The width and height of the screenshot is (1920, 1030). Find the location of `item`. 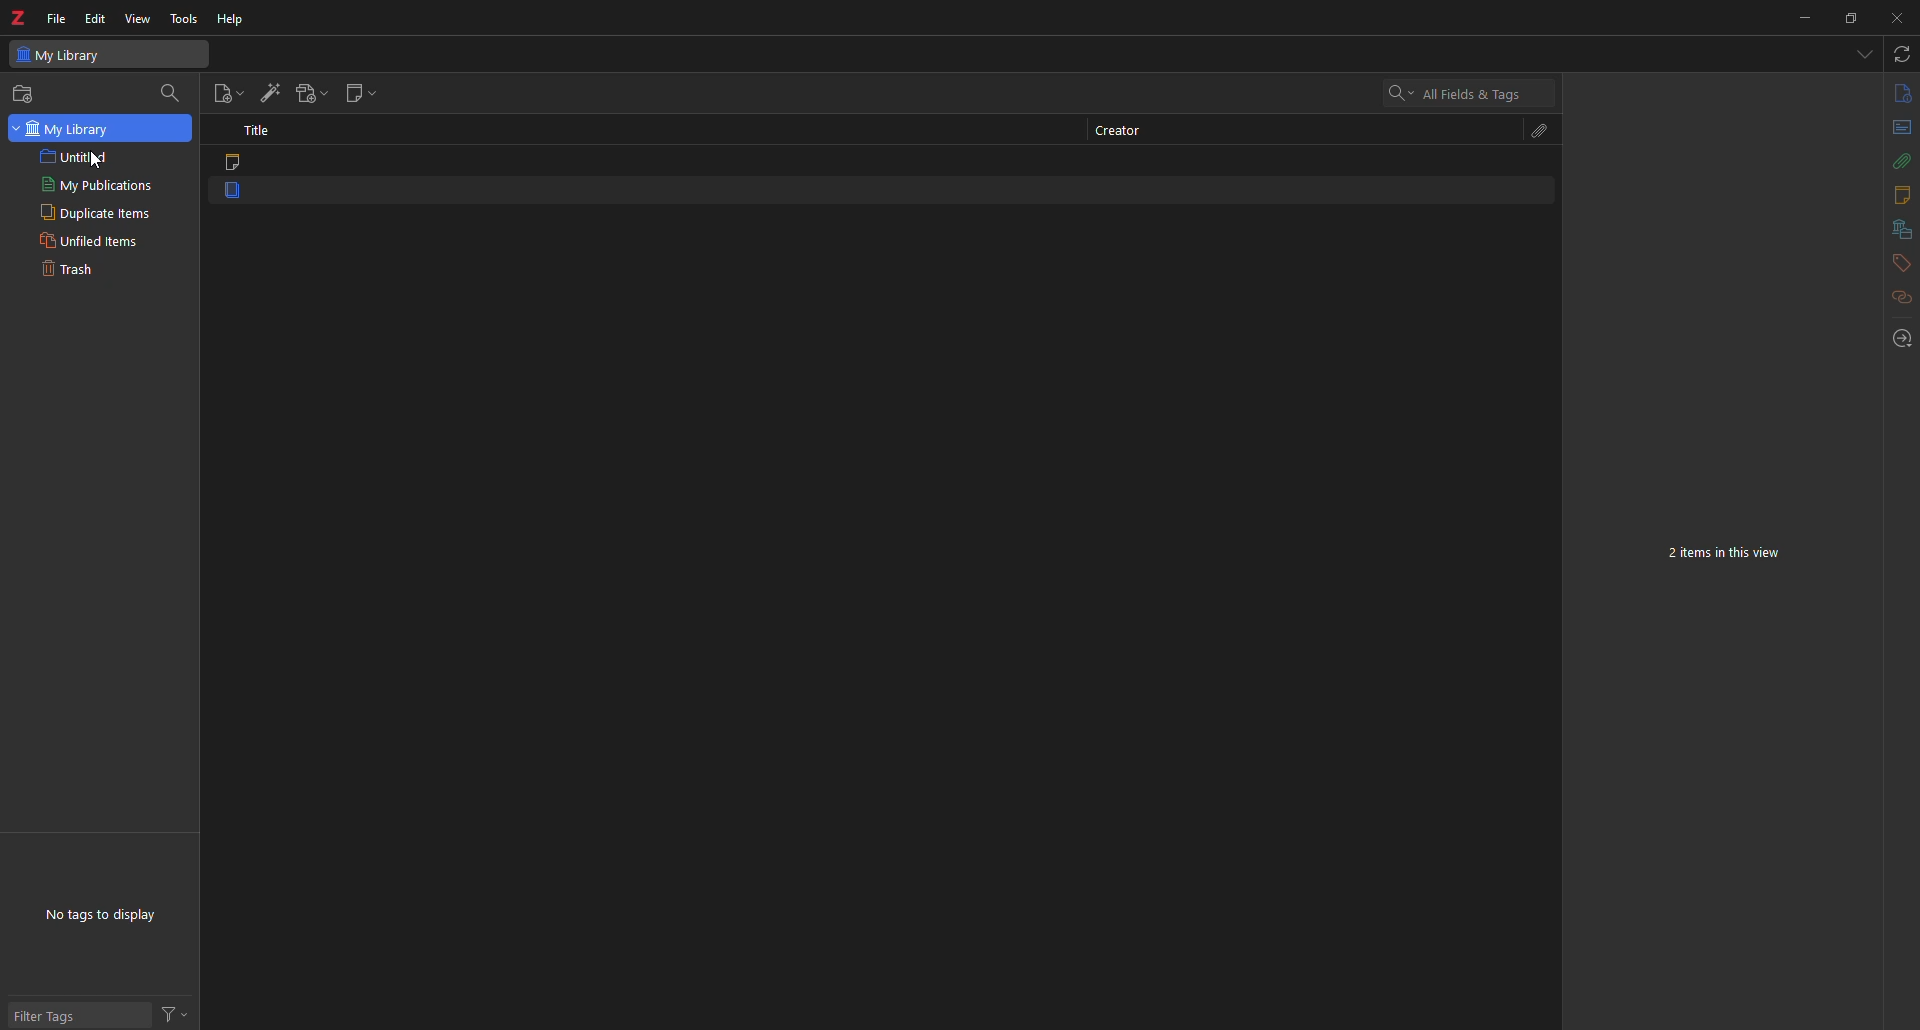

item is located at coordinates (243, 162).